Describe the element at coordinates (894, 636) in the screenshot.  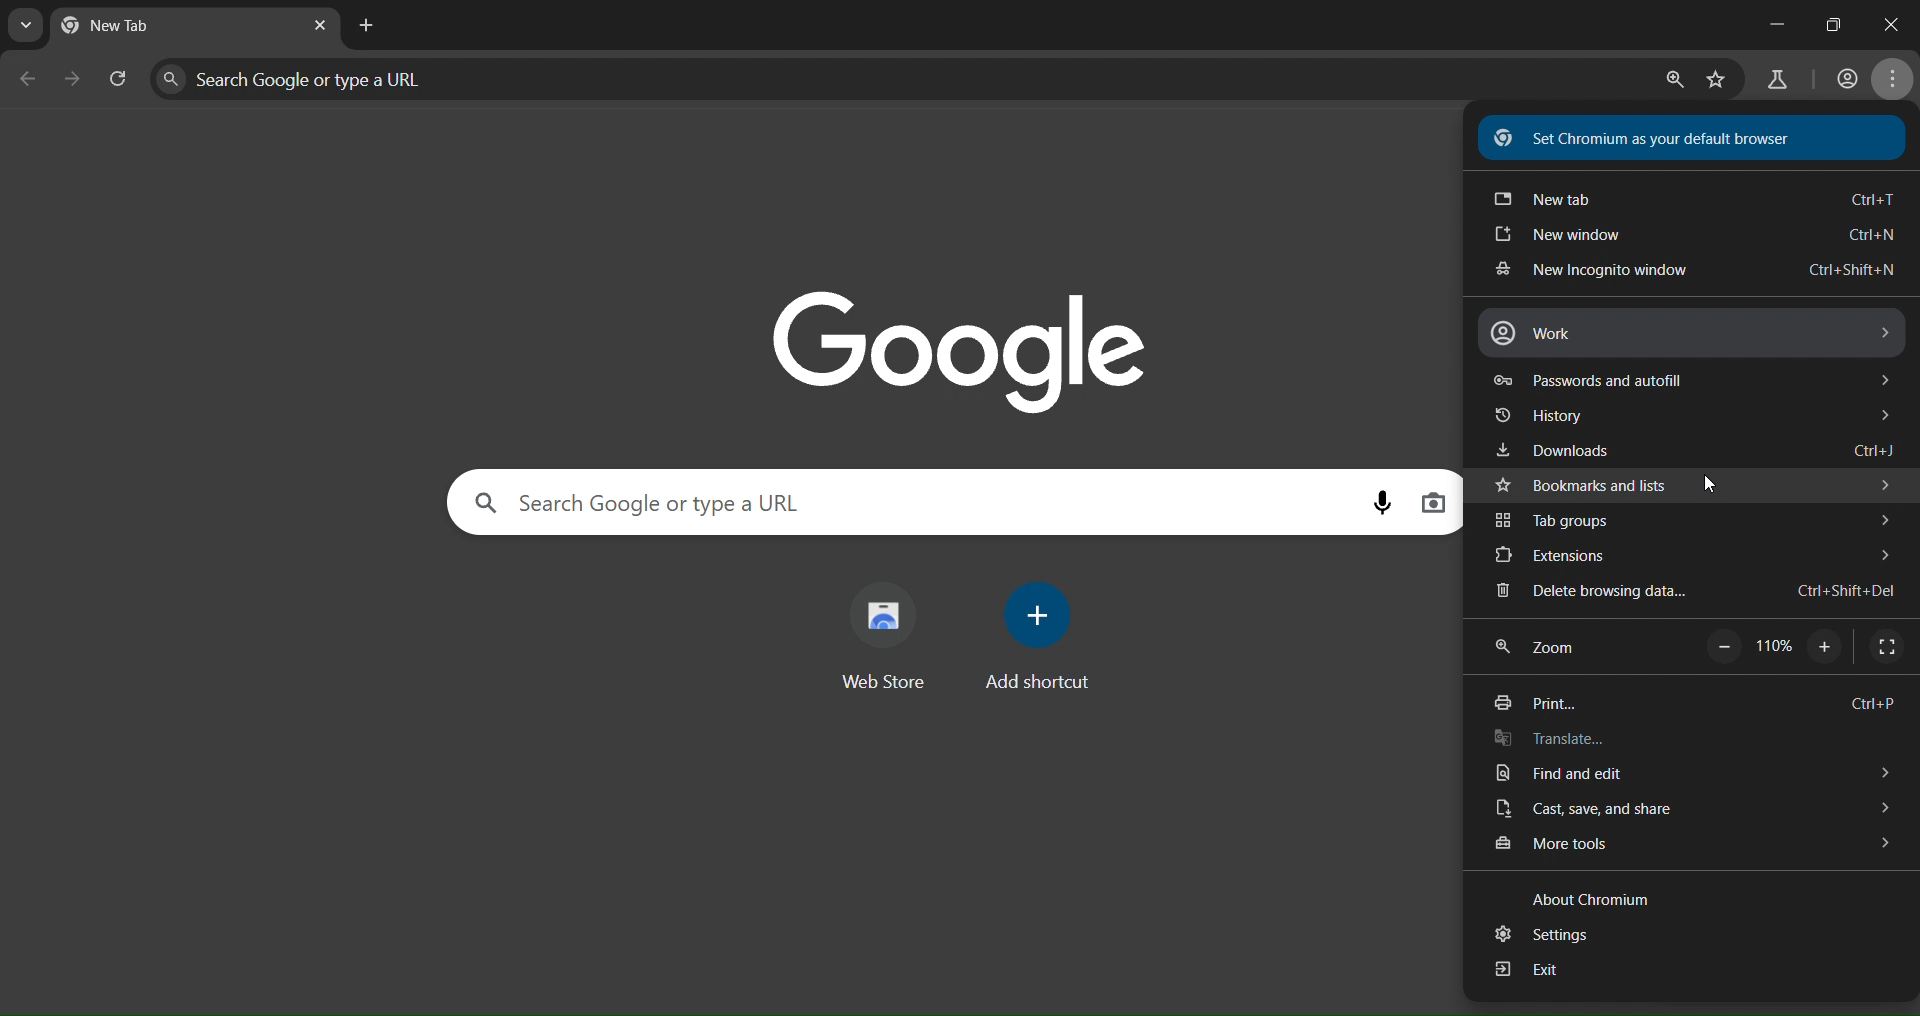
I see `web store` at that location.